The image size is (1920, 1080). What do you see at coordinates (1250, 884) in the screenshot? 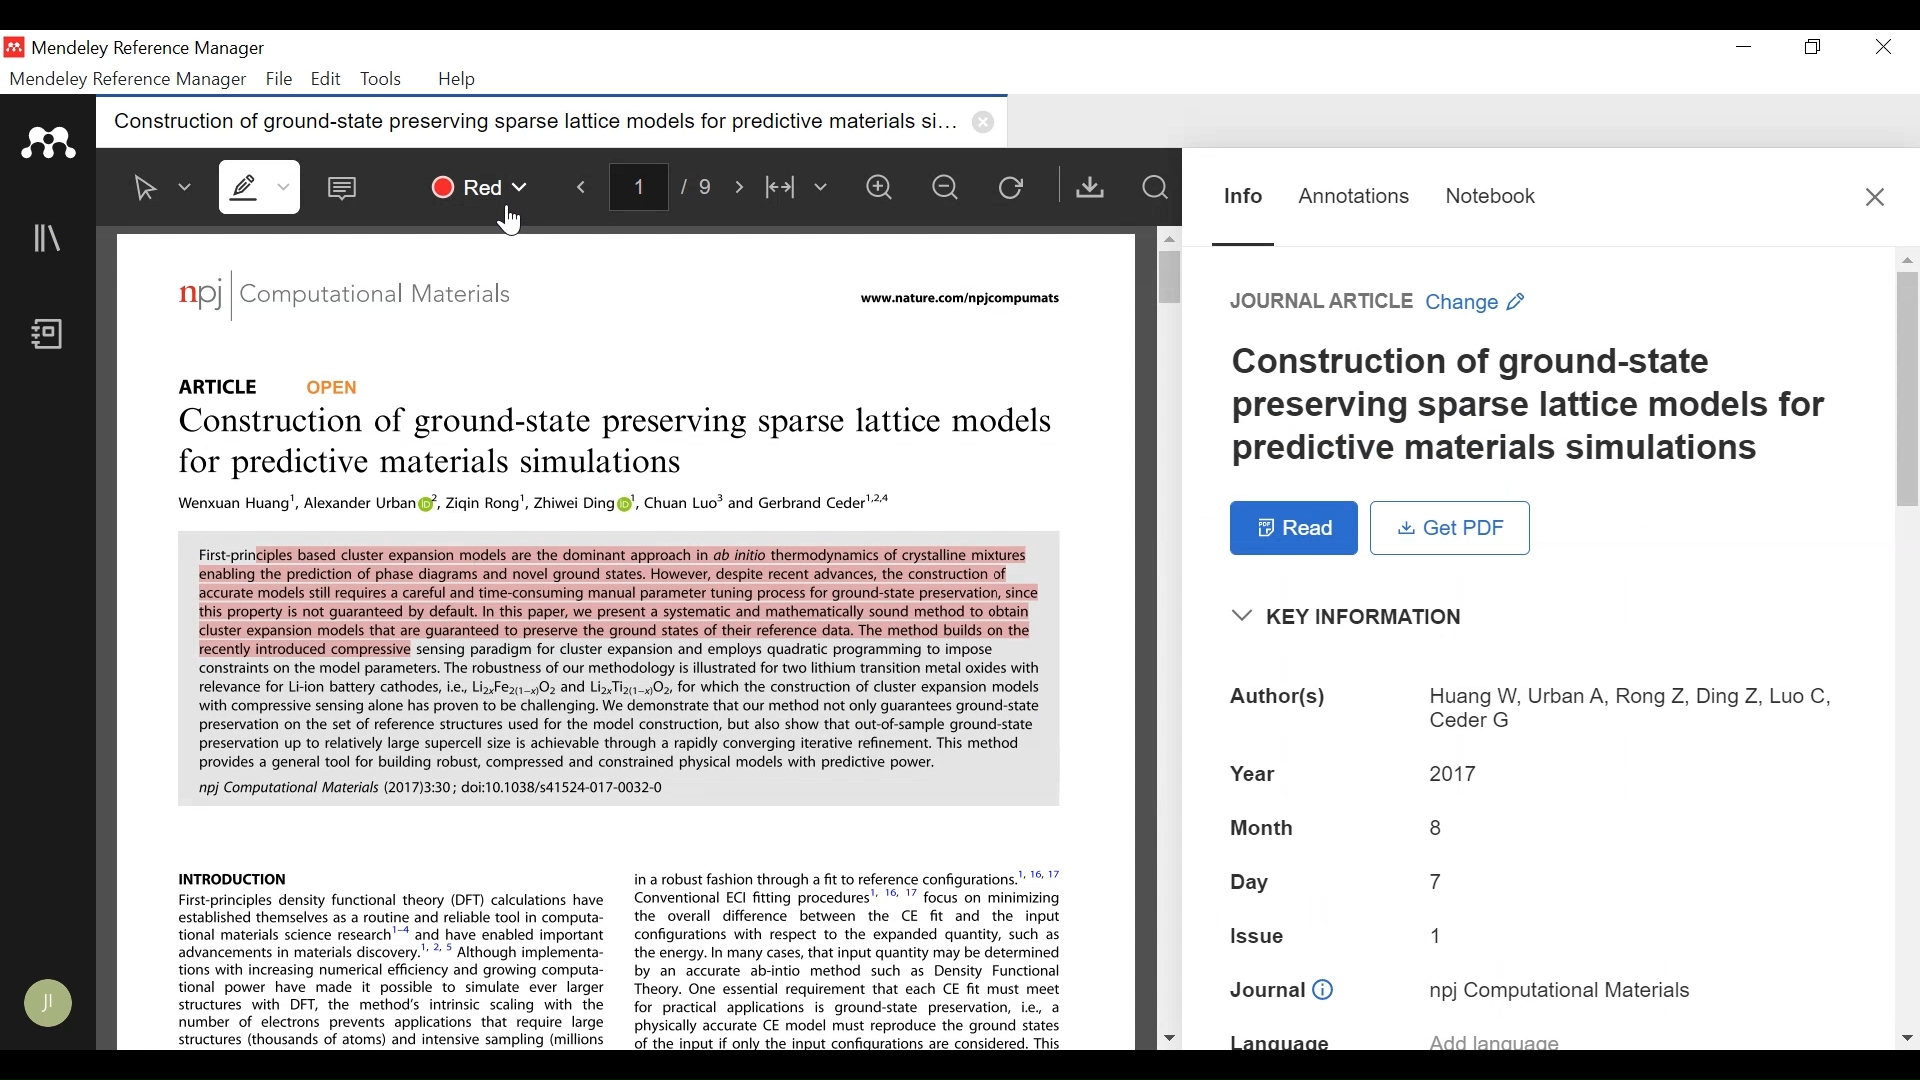
I see `Day` at bounding box center [1250, 884].